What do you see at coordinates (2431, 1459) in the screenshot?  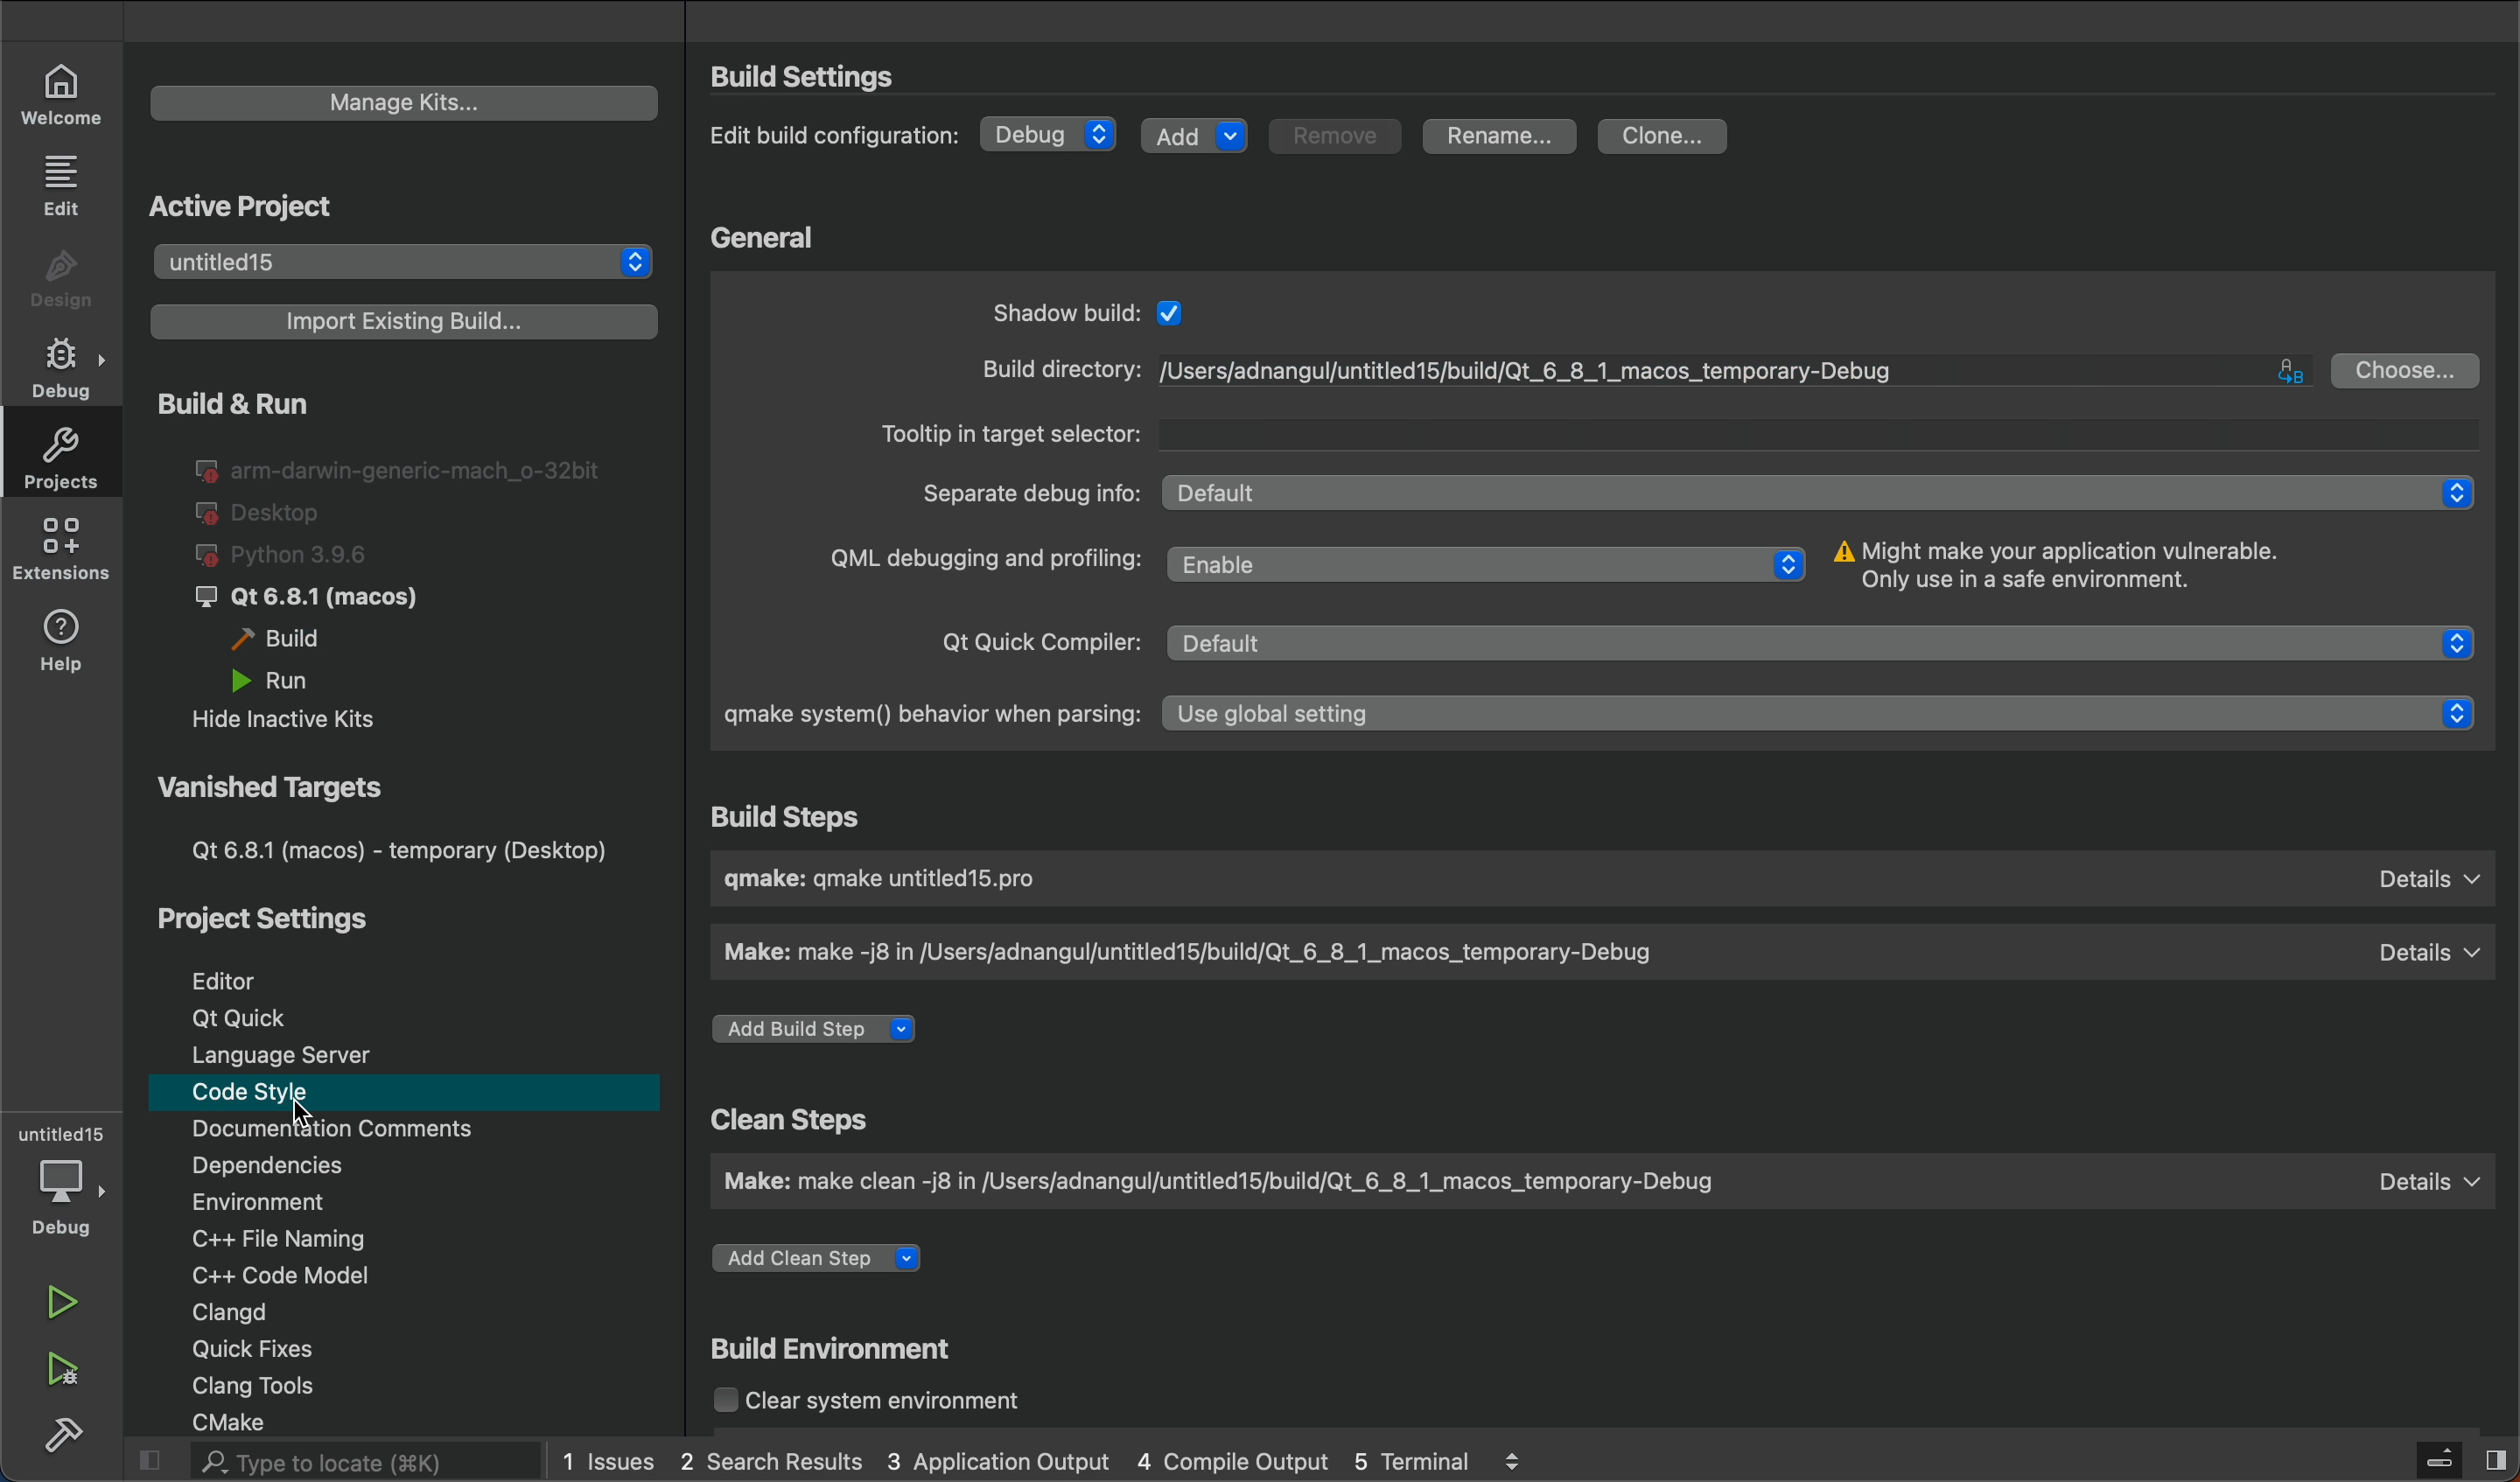 I see `close slide bar` at bounding box center [2431, 1459].